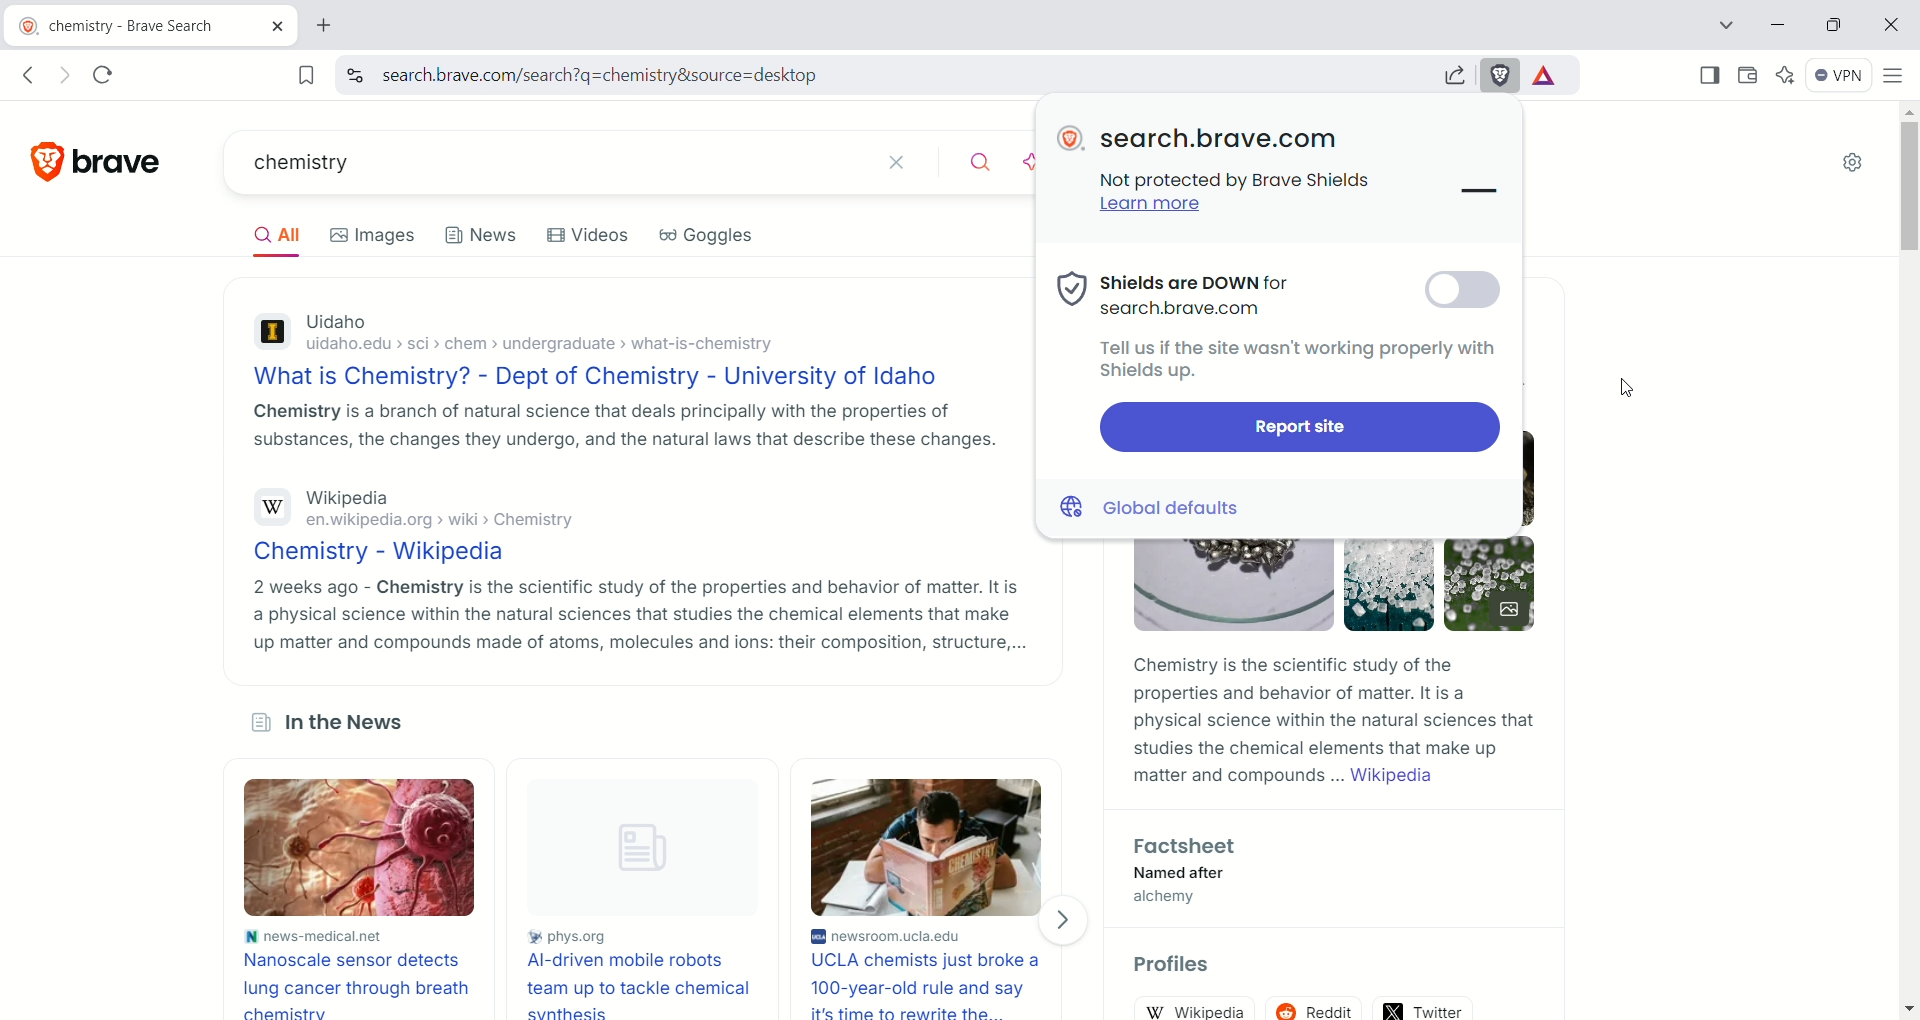 The width and height of the screenshot is (1920, 1020). Describe the element at coordinates (363, 934) in the screenshot. I see `news-medical.net` at that location.